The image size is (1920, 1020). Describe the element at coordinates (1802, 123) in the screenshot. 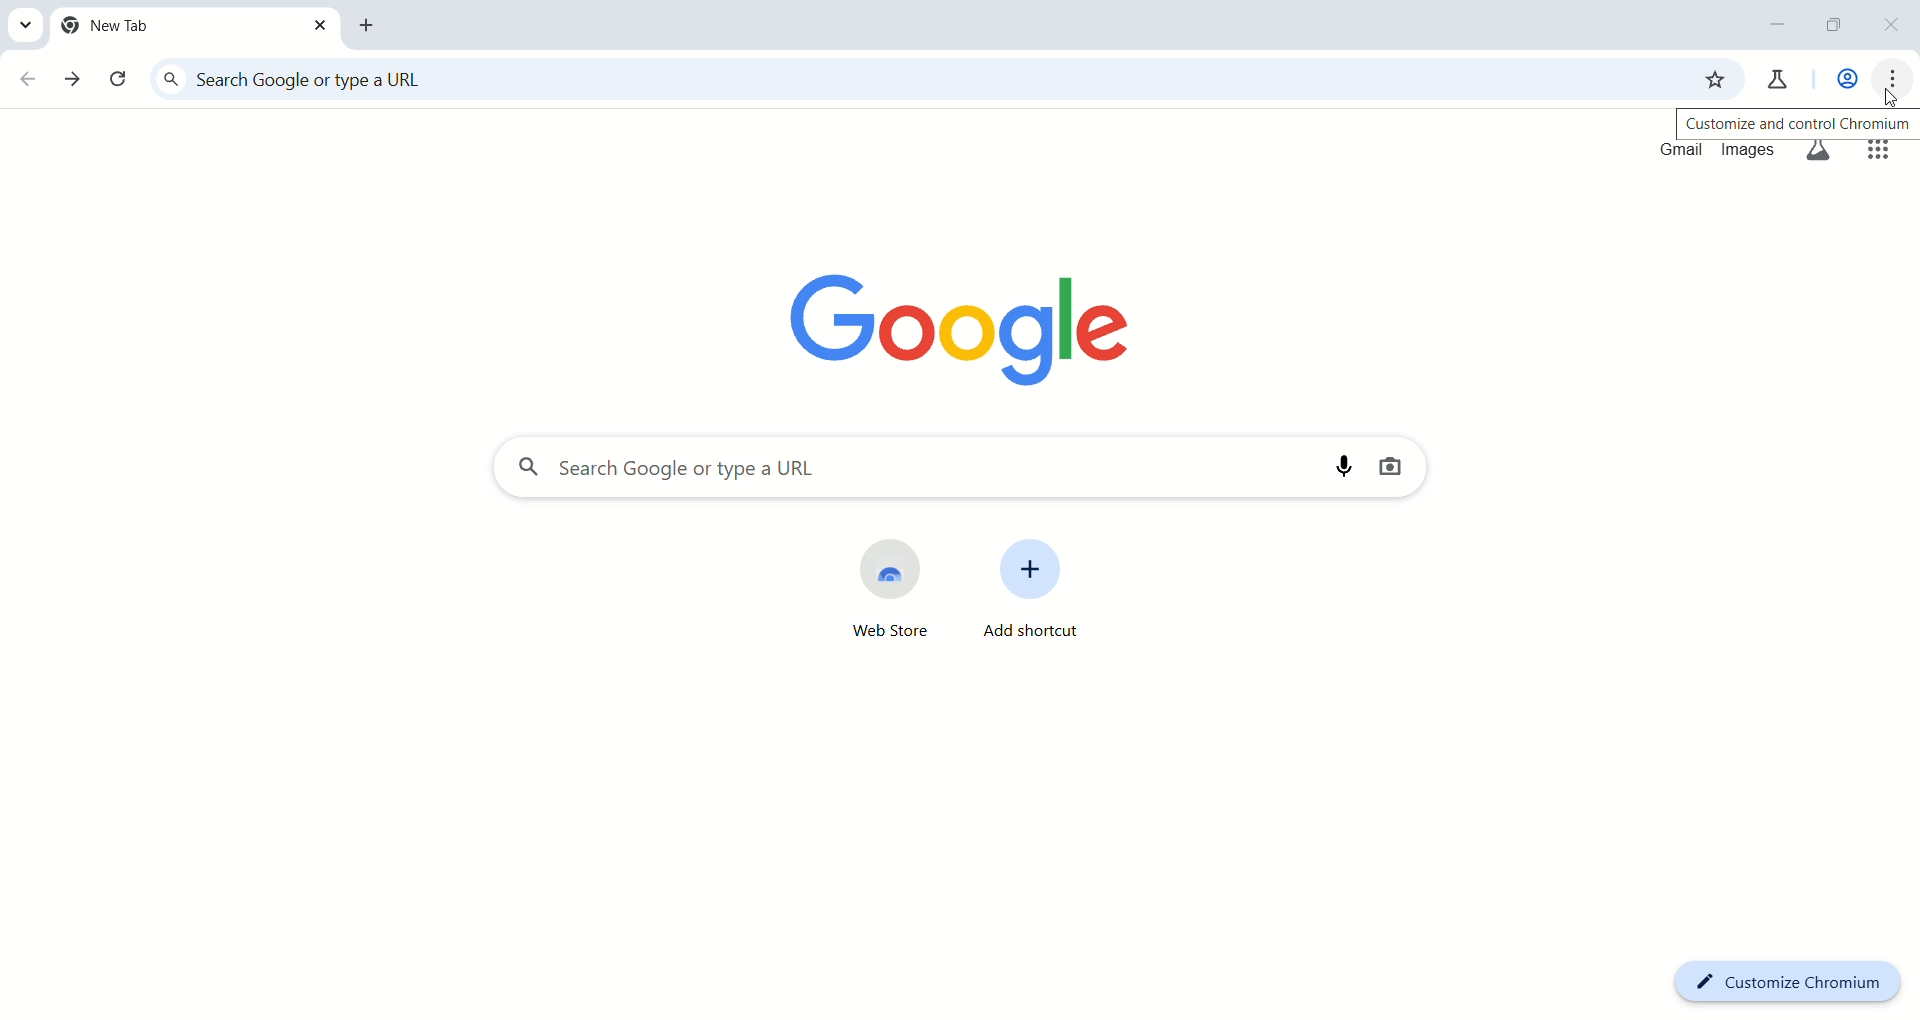

I see `customize and control chromium` at that location.